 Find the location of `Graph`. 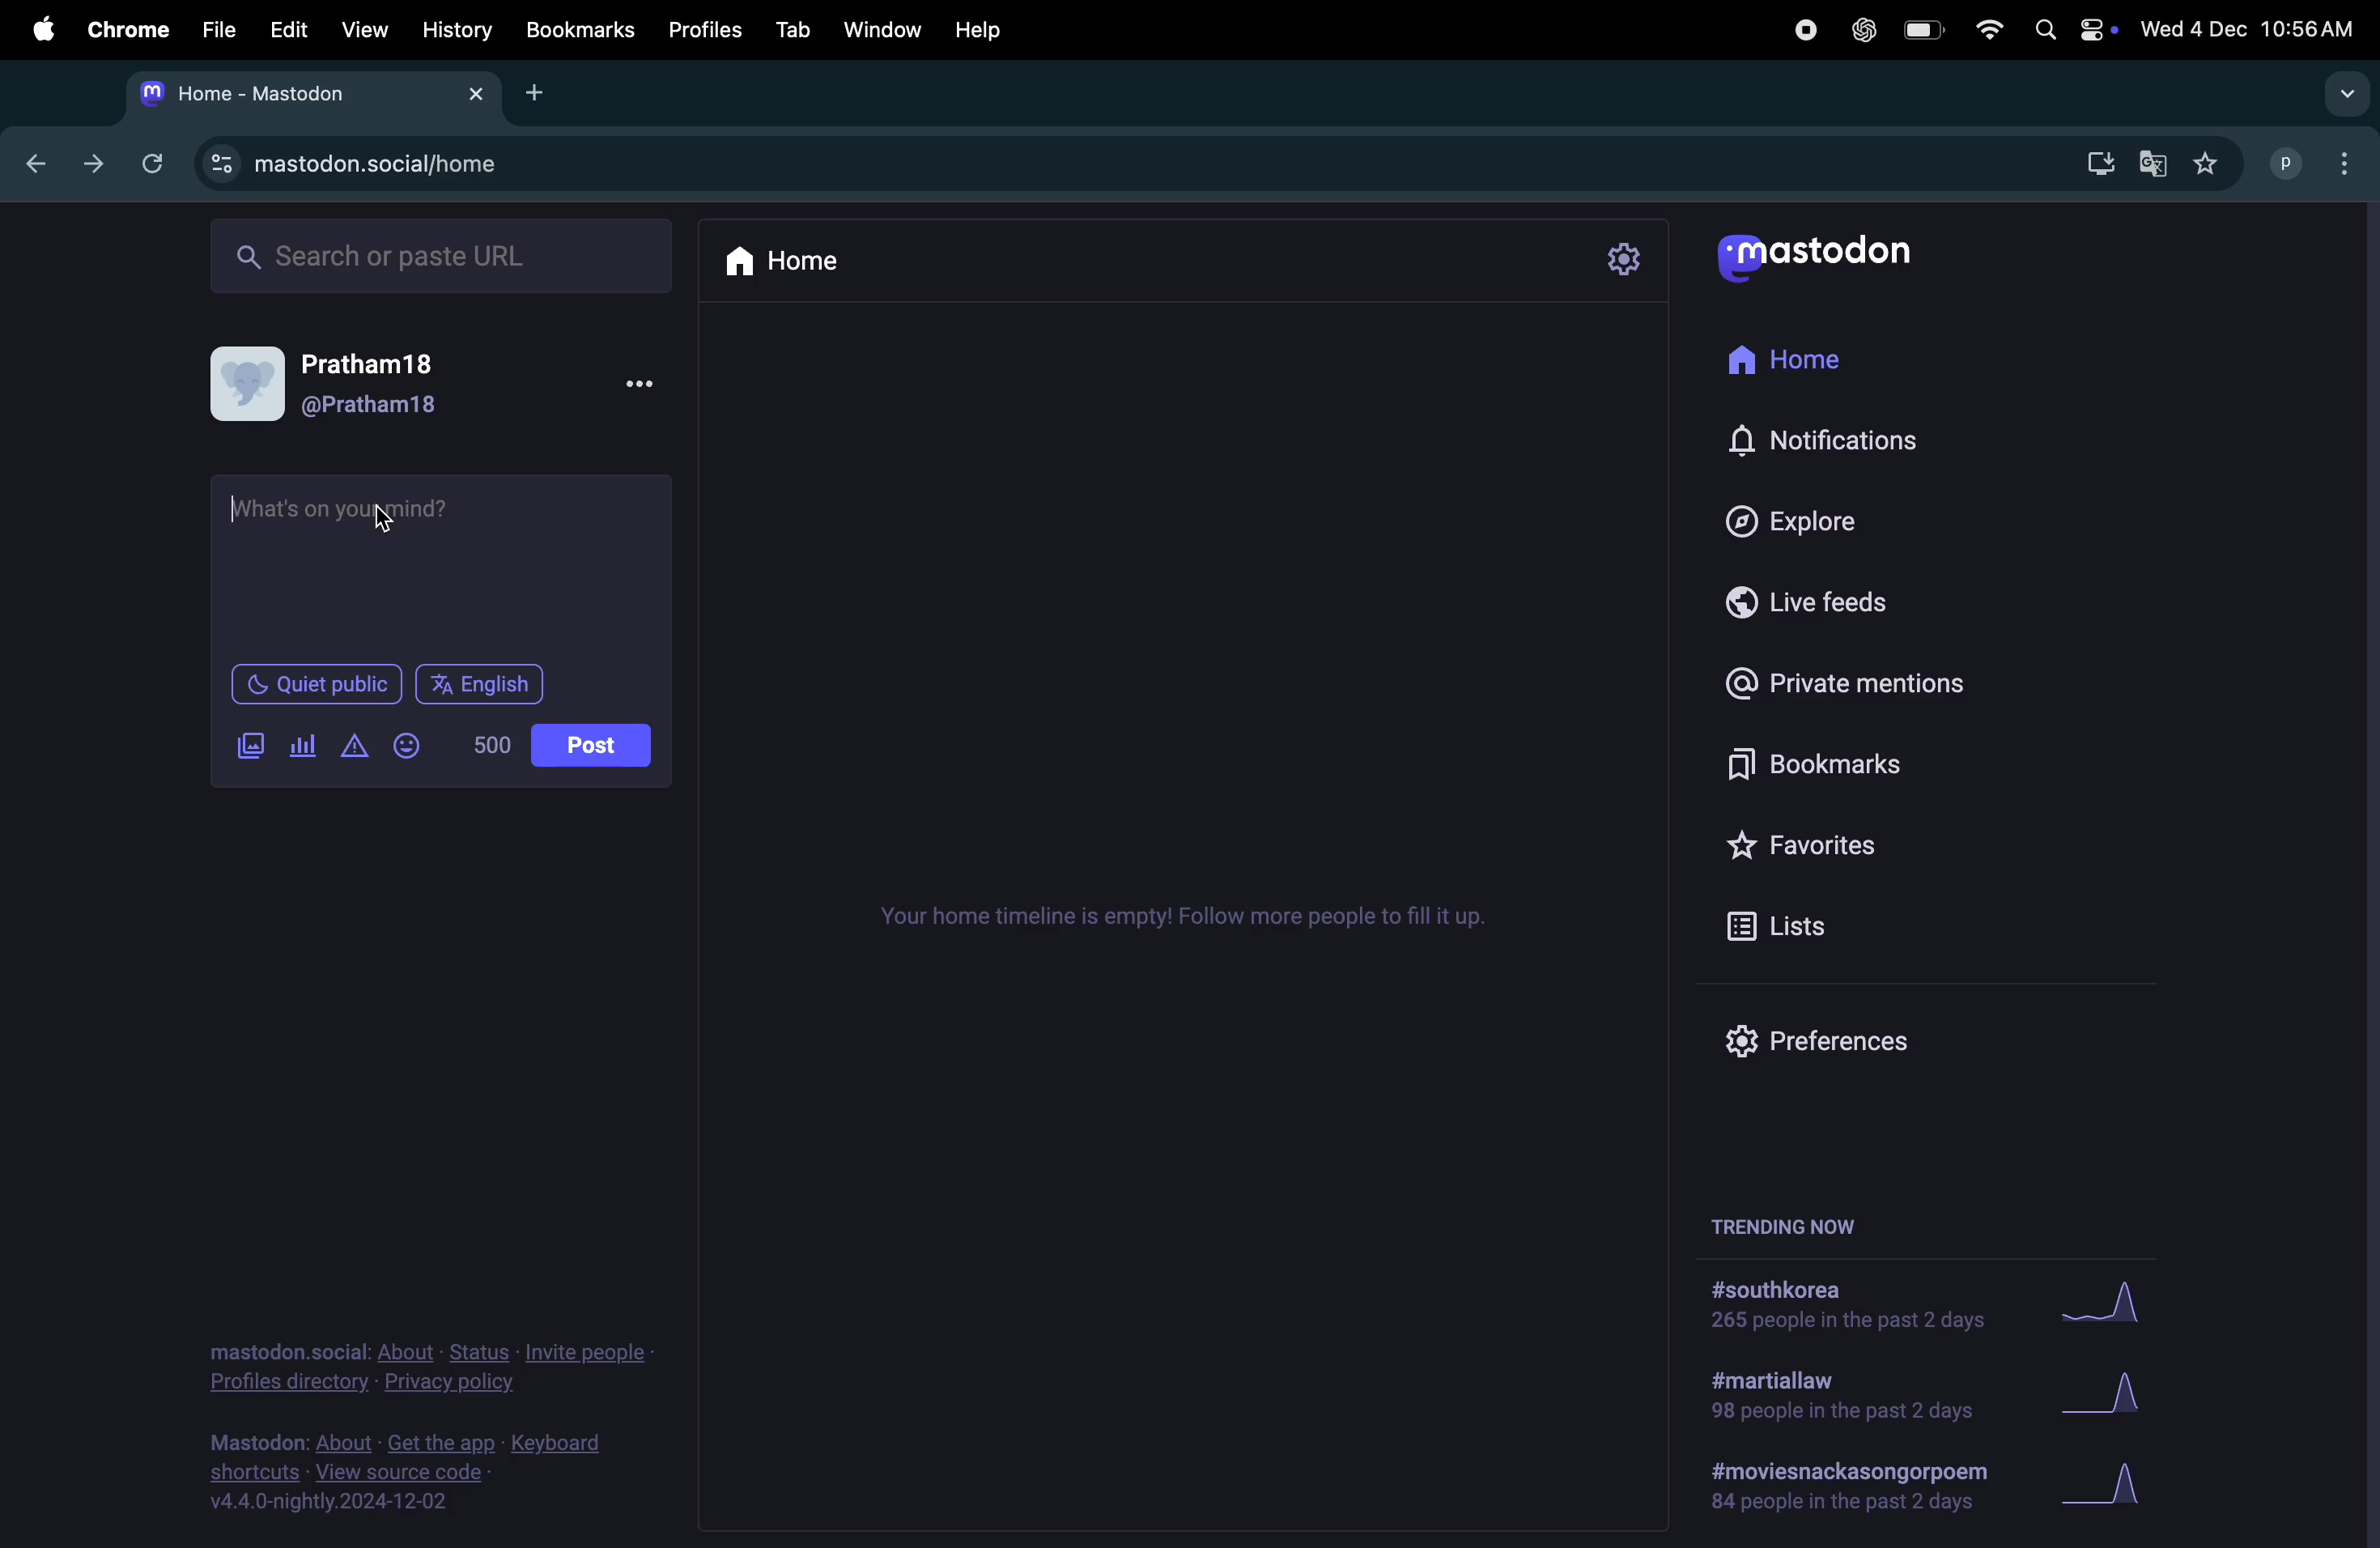

Graph is located at coordinates (2114, 1391).